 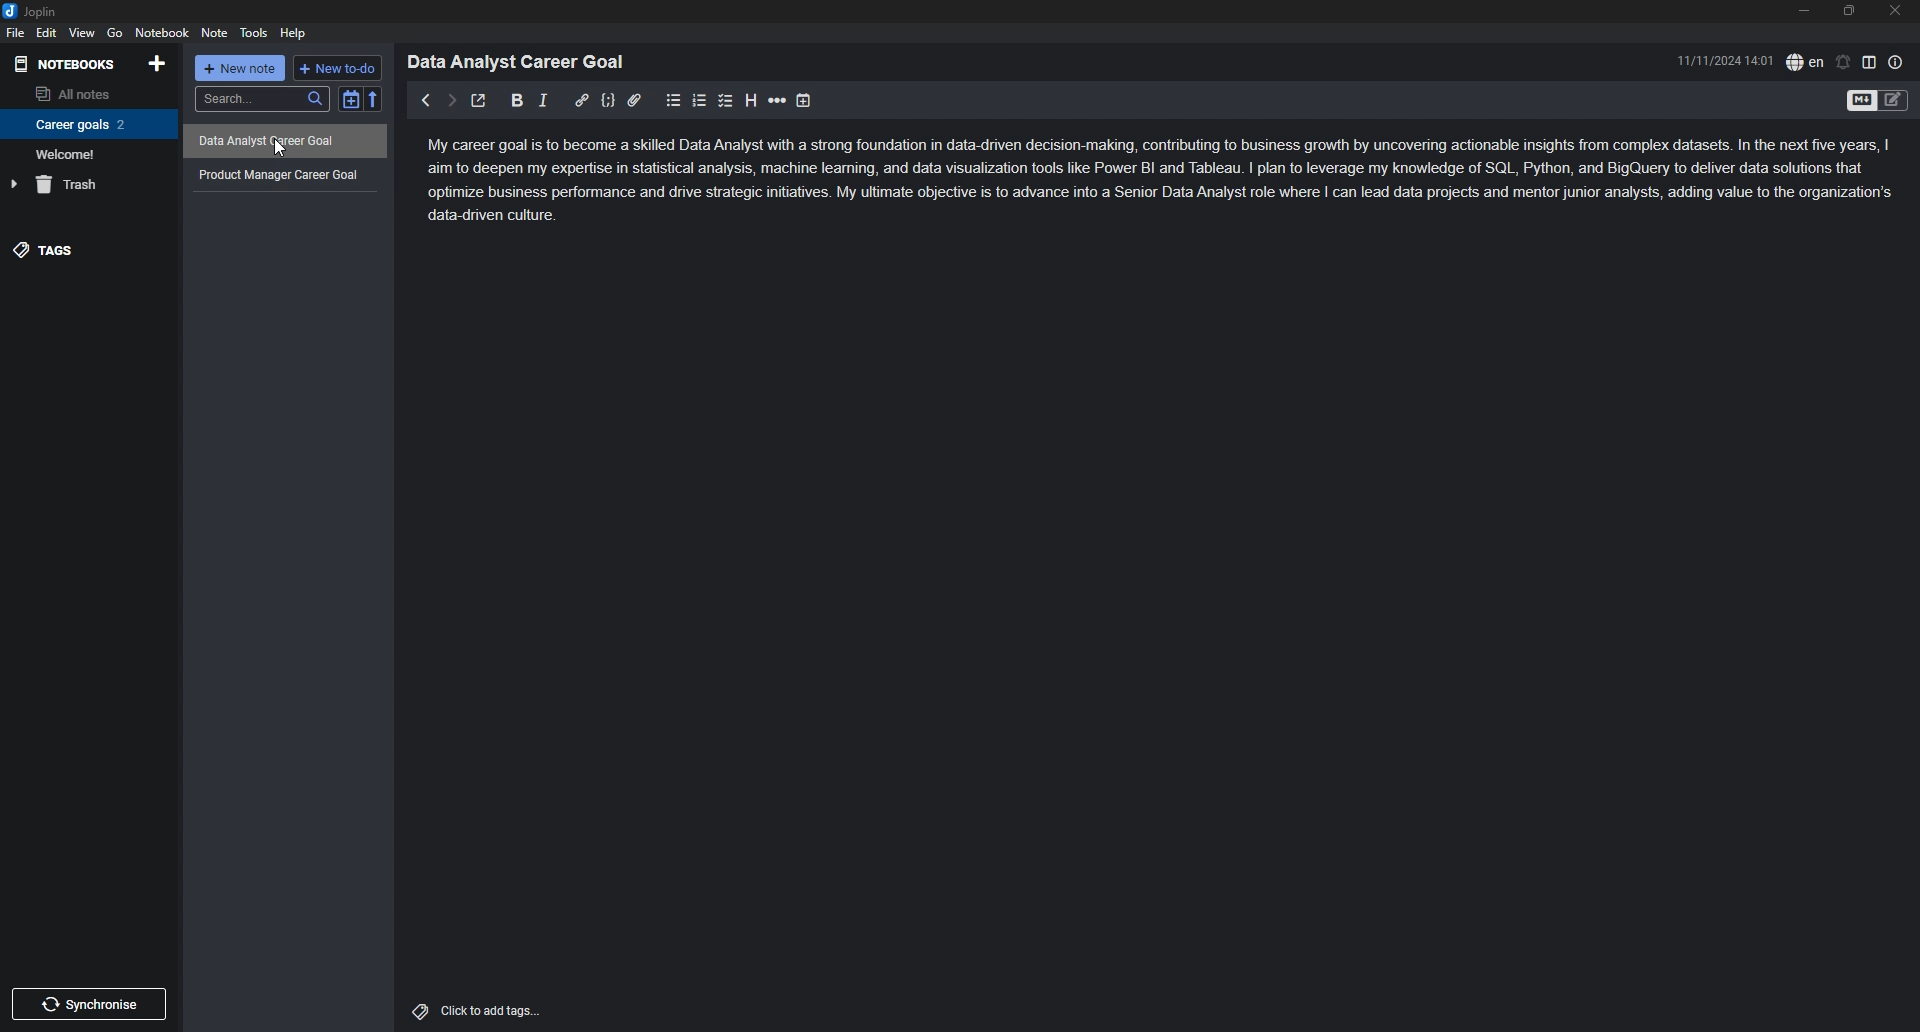 I want to click on checkbox, so click(x=726, y=101).